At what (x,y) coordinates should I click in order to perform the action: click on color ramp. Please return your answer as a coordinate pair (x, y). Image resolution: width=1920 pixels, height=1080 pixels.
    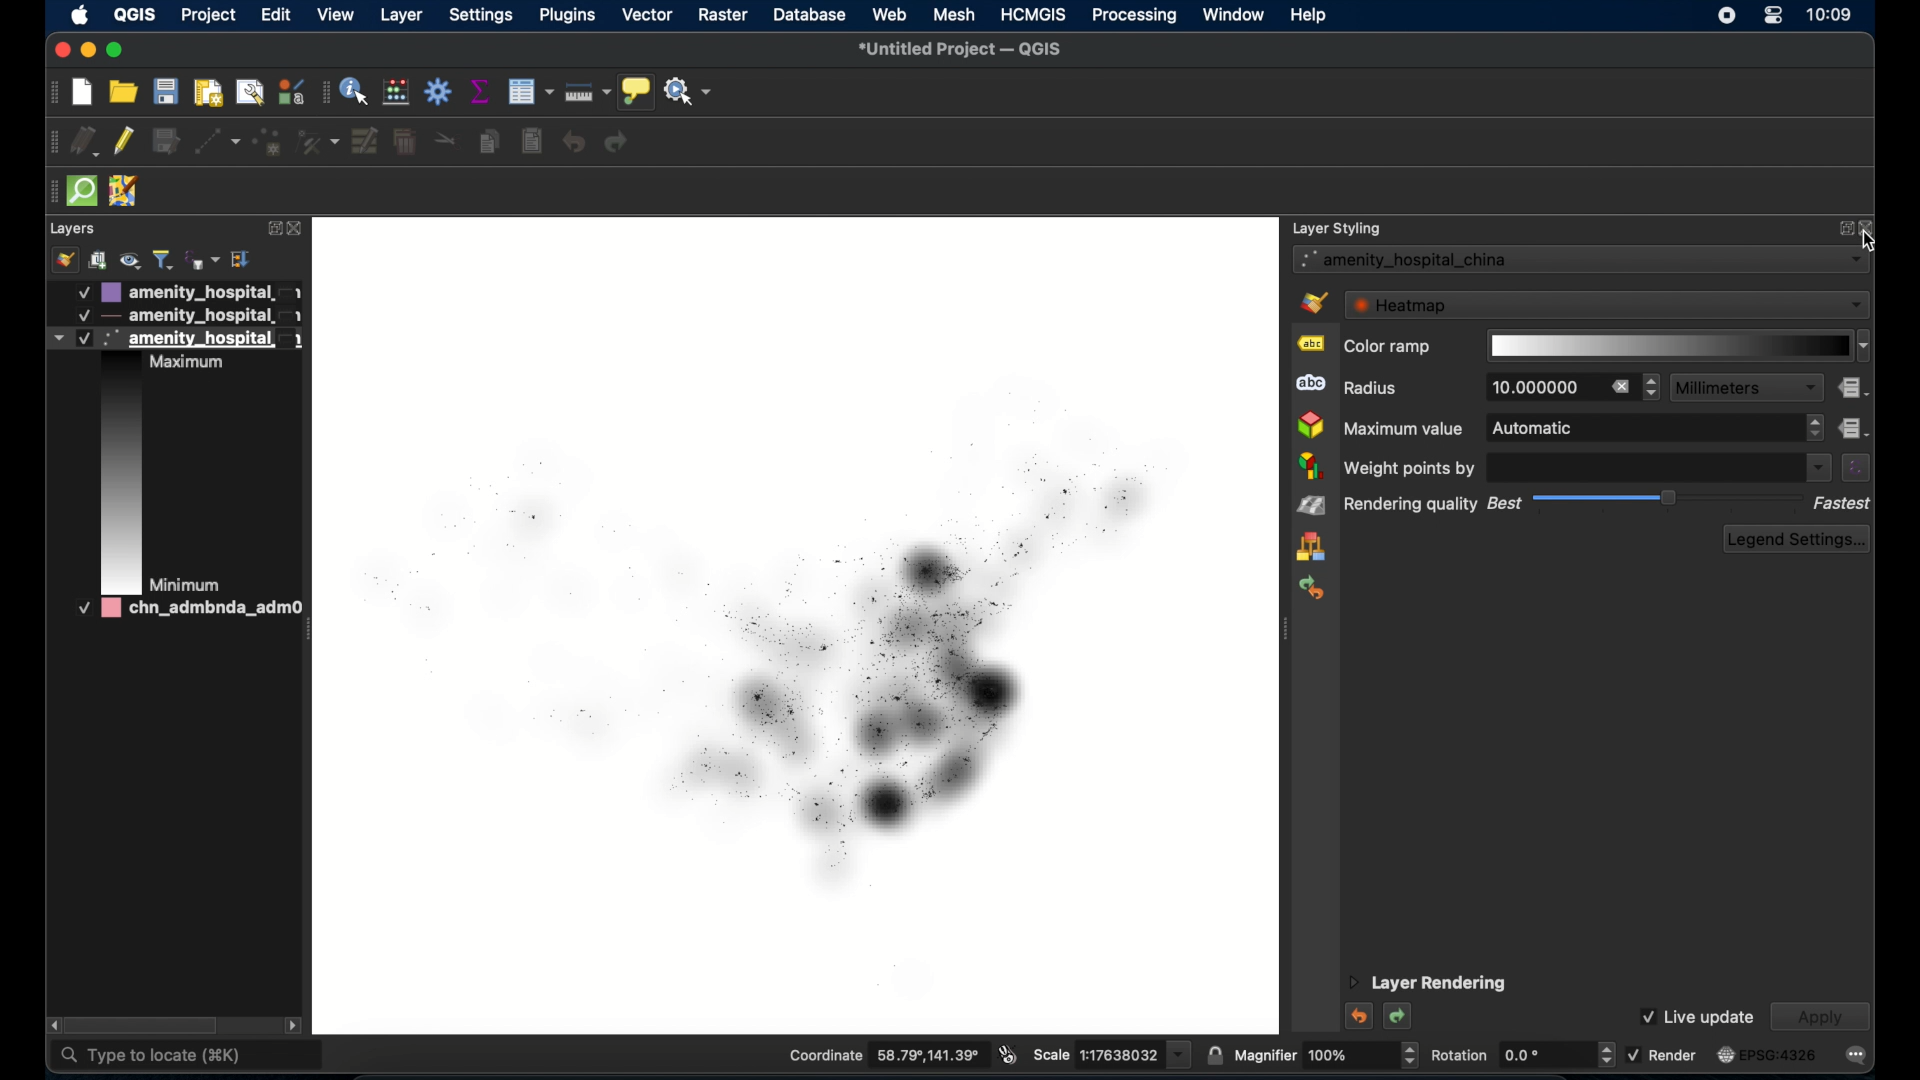
    Looking at the image, I should click on (1387, 348).